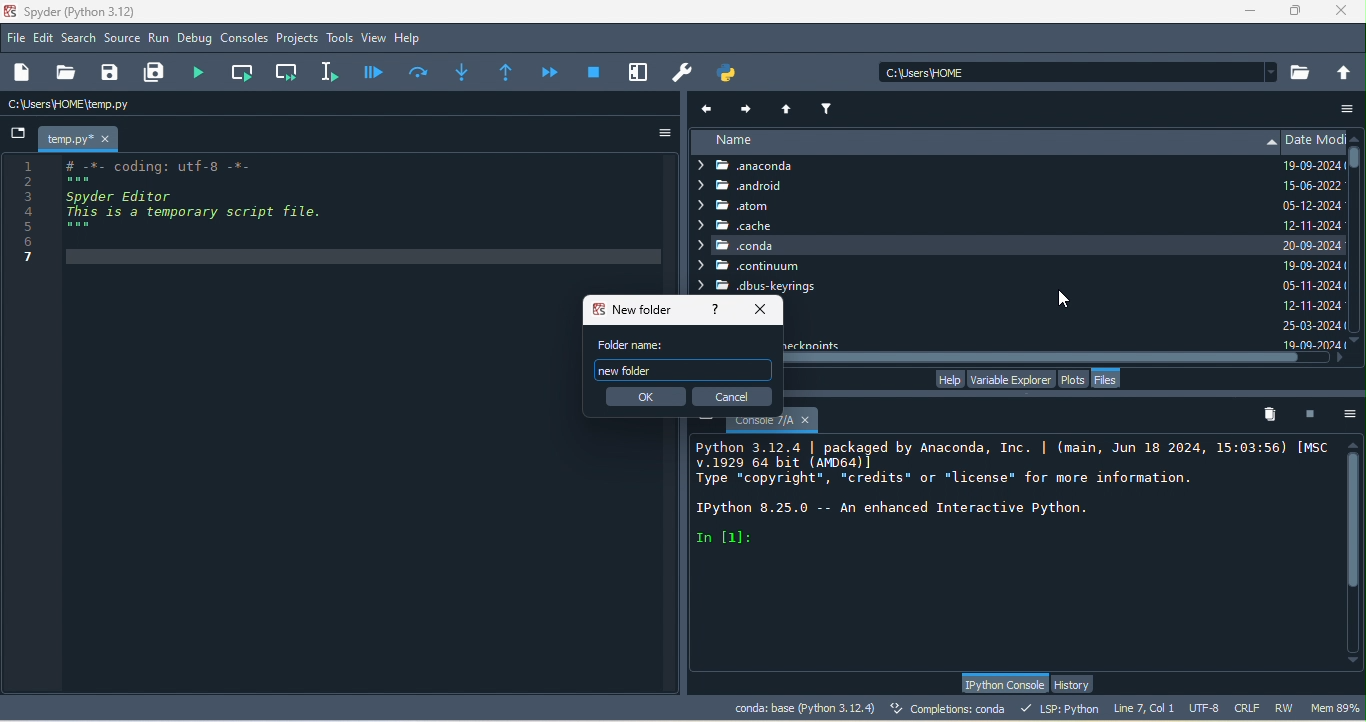 This screenshot has height=722, width=1366. I want to click on vertical scroll bar, so click(1355, 552).